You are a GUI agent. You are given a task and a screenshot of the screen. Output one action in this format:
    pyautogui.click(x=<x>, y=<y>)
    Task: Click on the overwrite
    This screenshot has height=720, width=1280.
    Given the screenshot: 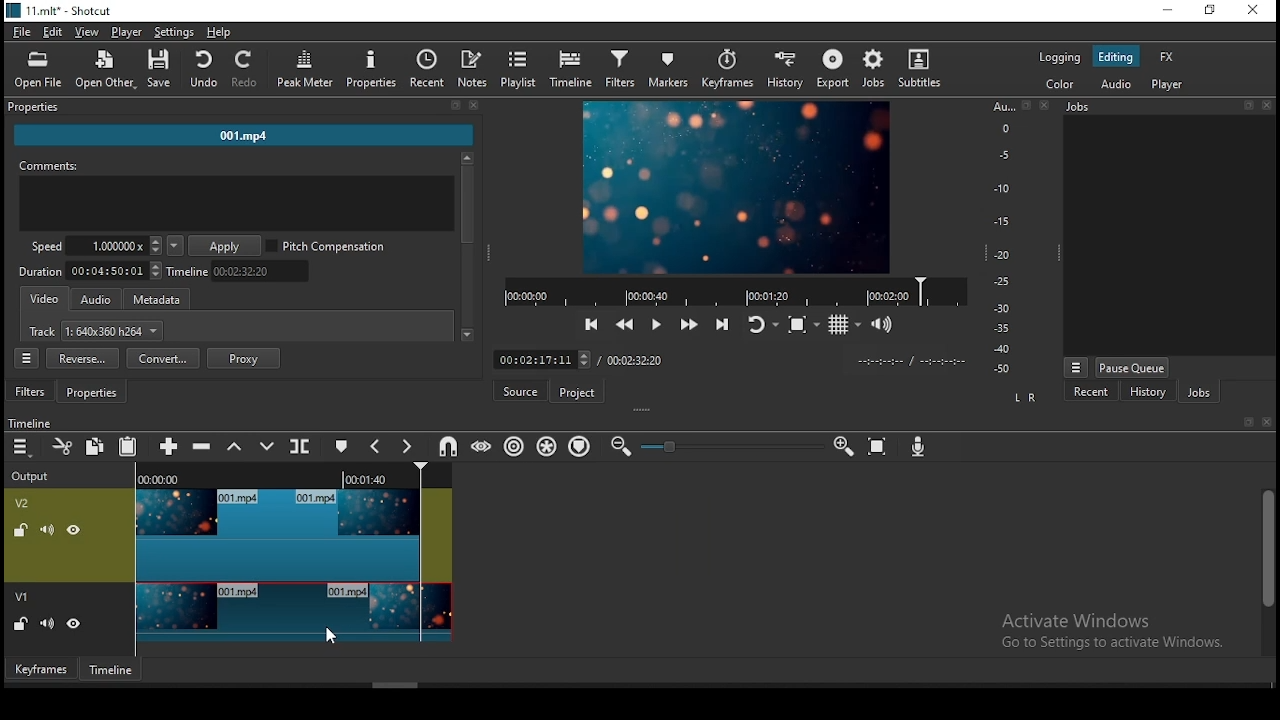 What is the action you would take?
    pyautogui.click(x=267, y=446)
    